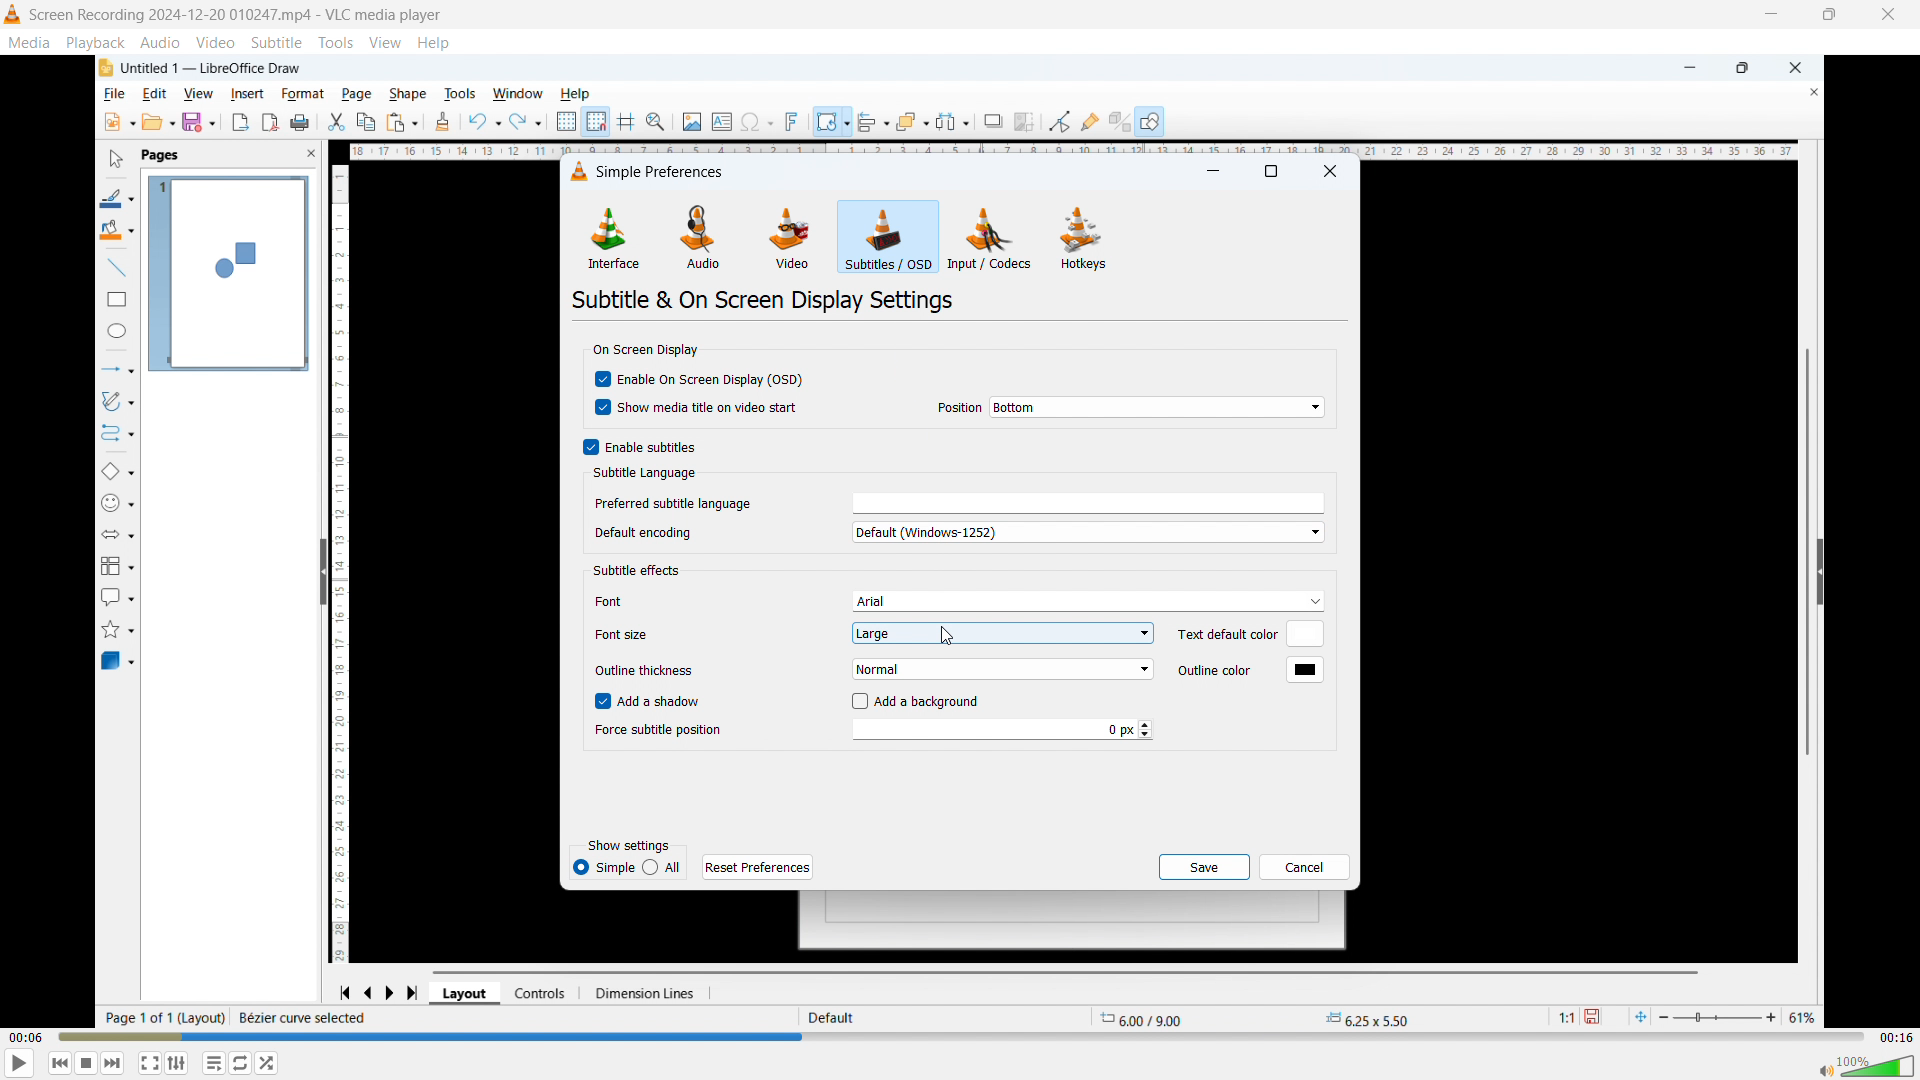 This screenshot has height=1080, width=1920. I want to click on minimise , so click(1213, 174).